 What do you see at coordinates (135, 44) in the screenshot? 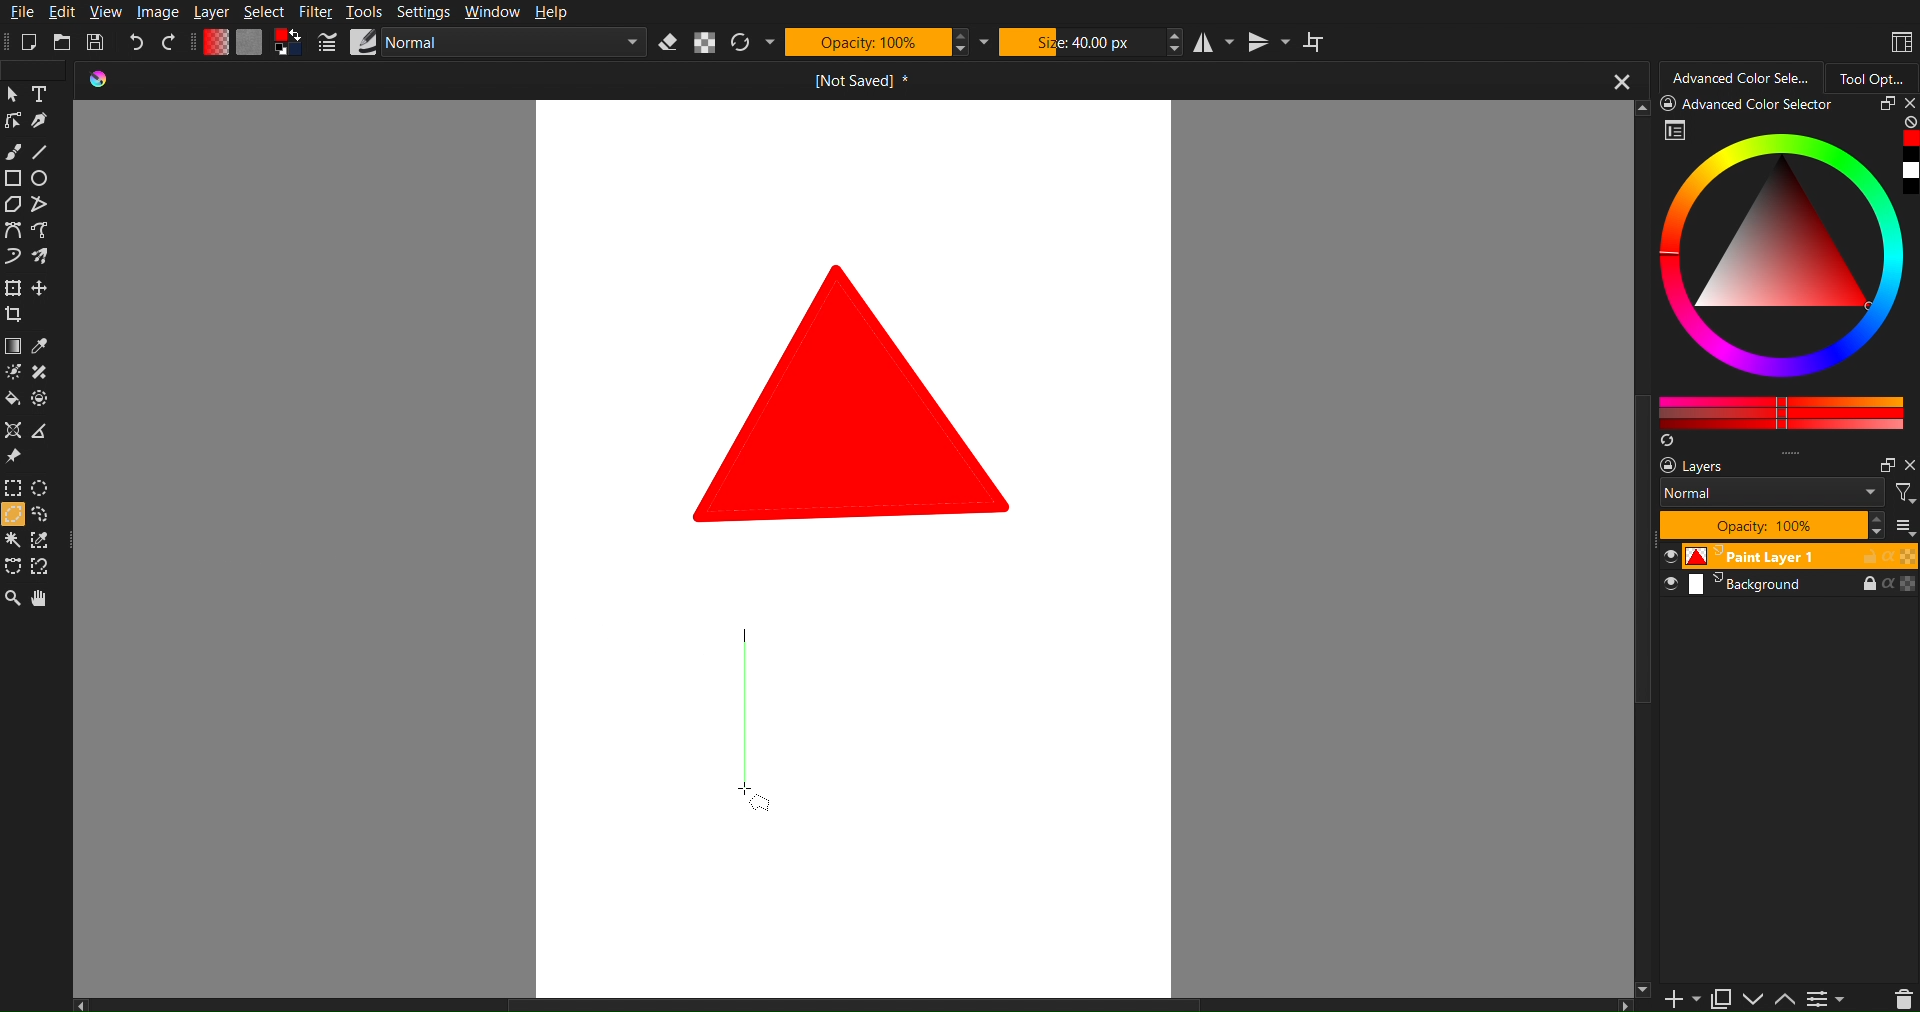
I see `Undo` at bounding box center [135, 44].